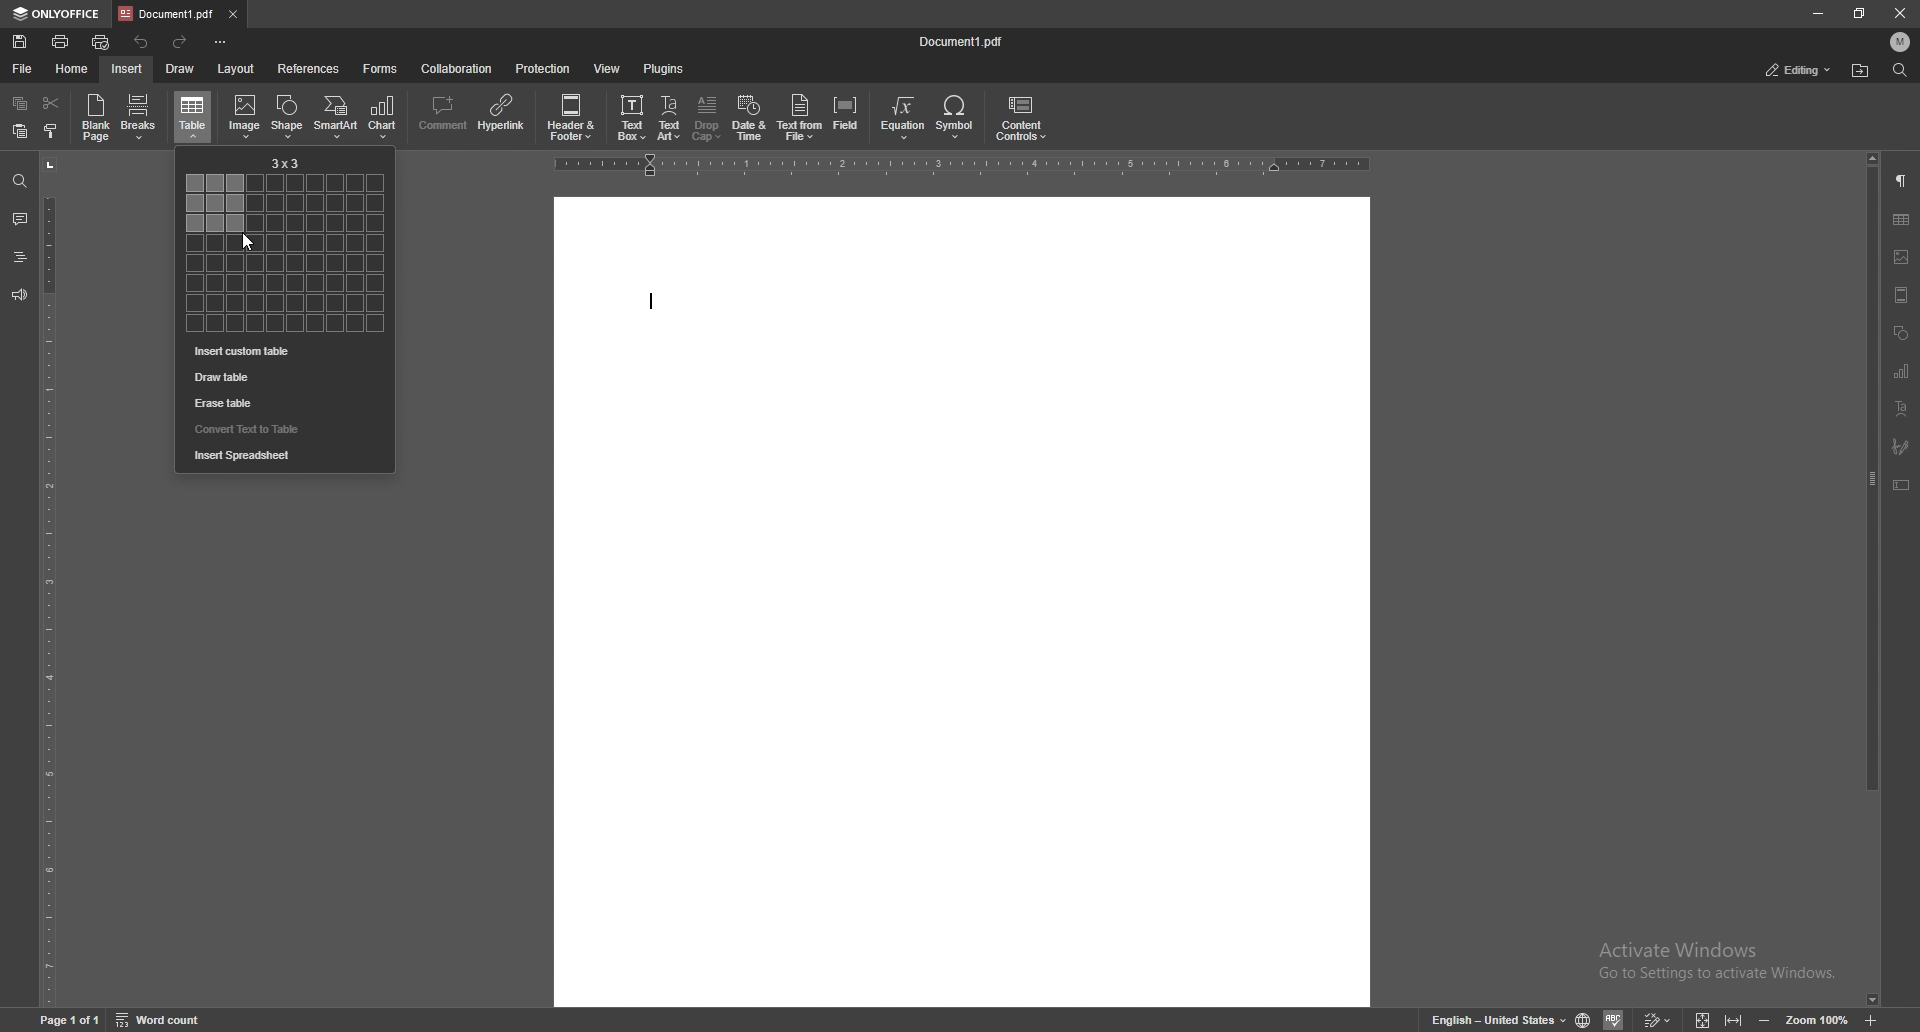  Describe the element at coordinates (246, 113) in the screenshot. I see `image` at that location.